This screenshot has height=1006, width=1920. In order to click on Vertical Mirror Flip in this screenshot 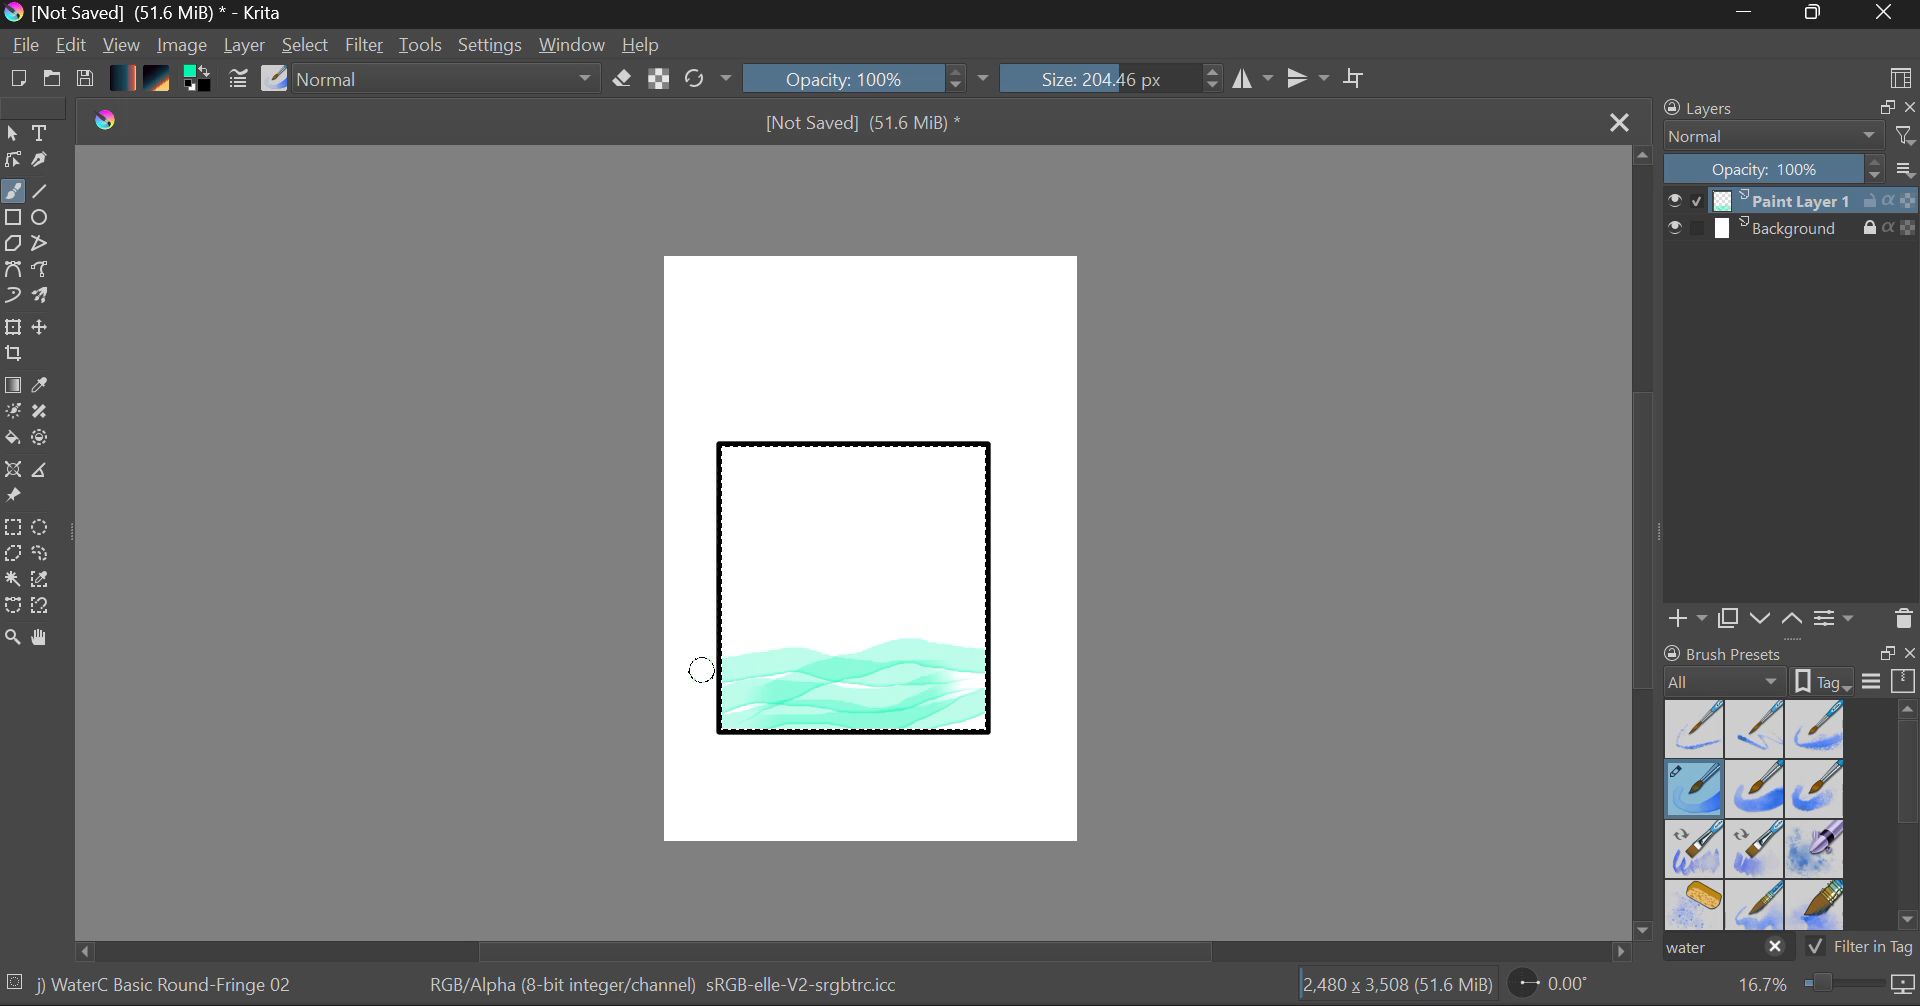, I will do `click(1252, 79)`.